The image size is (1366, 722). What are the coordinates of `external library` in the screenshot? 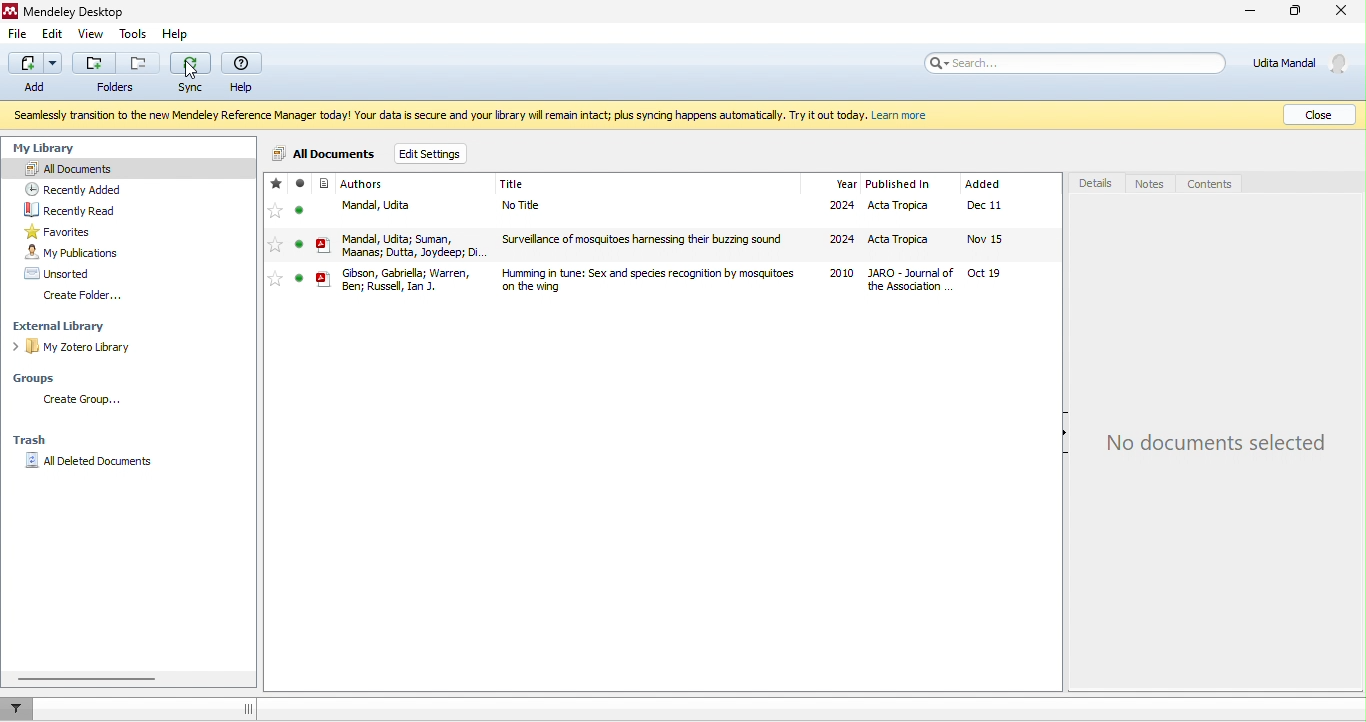 It's located at (65, 325).